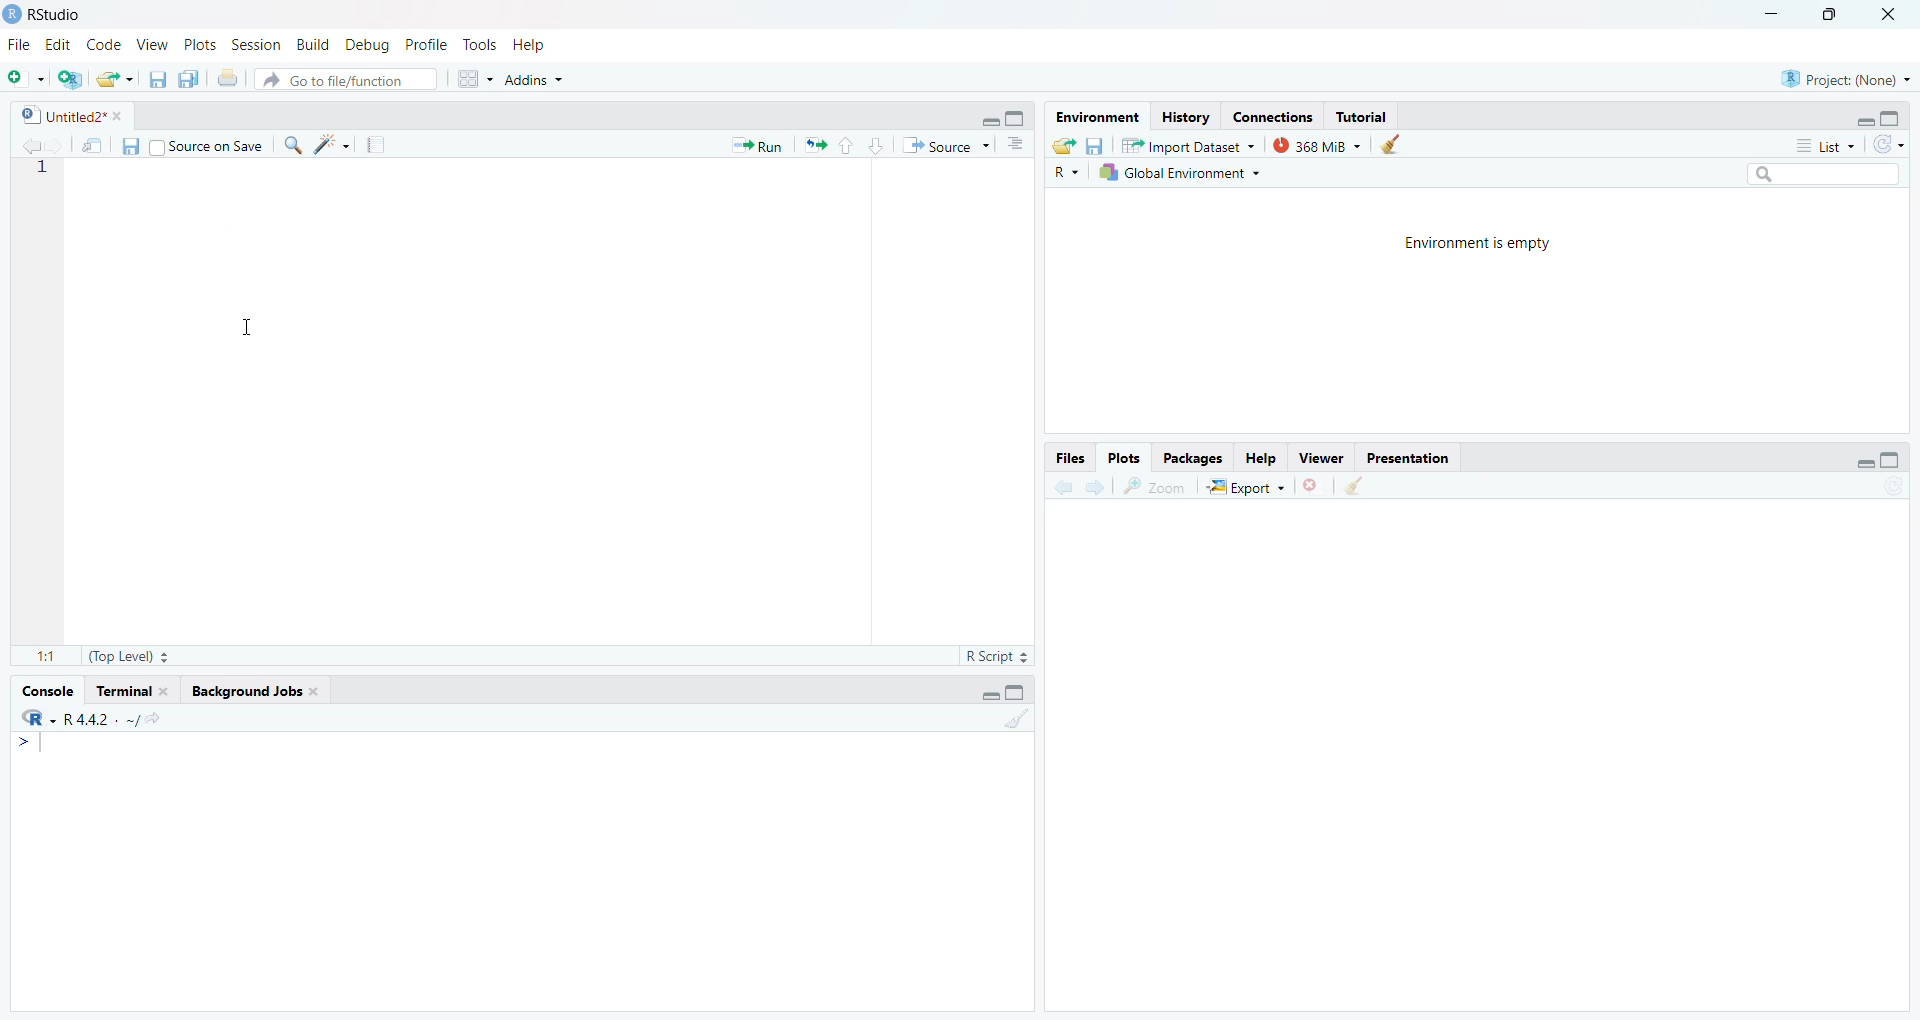 The image size is (1920, 1020). Describe the element at coordinates (250, 328) in the screenshot. I see `cursor` at that location.